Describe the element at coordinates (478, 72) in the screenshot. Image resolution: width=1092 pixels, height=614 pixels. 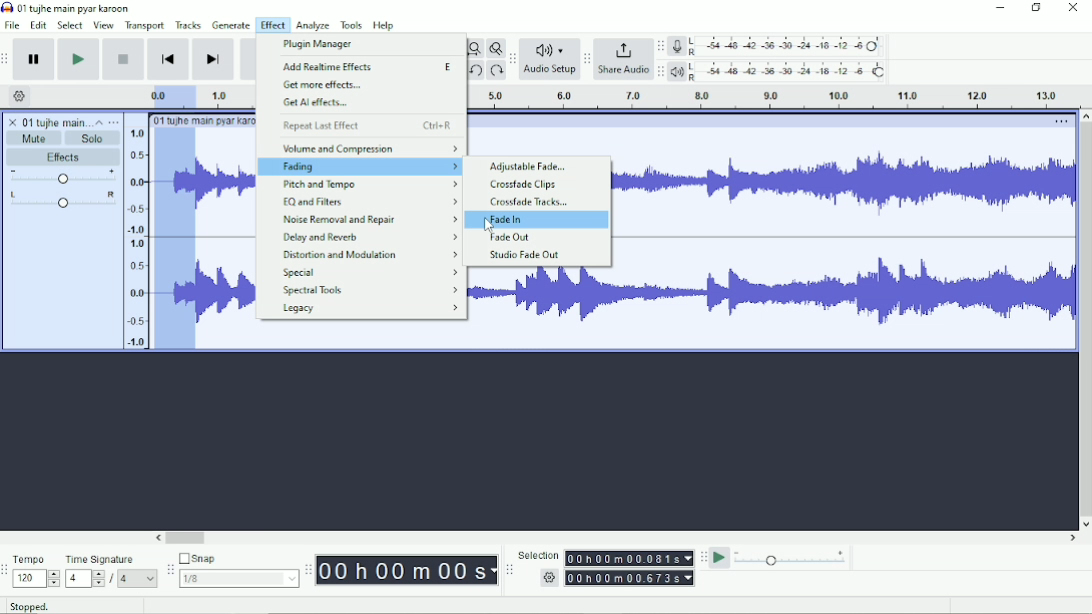
I see `Undo` at that location.